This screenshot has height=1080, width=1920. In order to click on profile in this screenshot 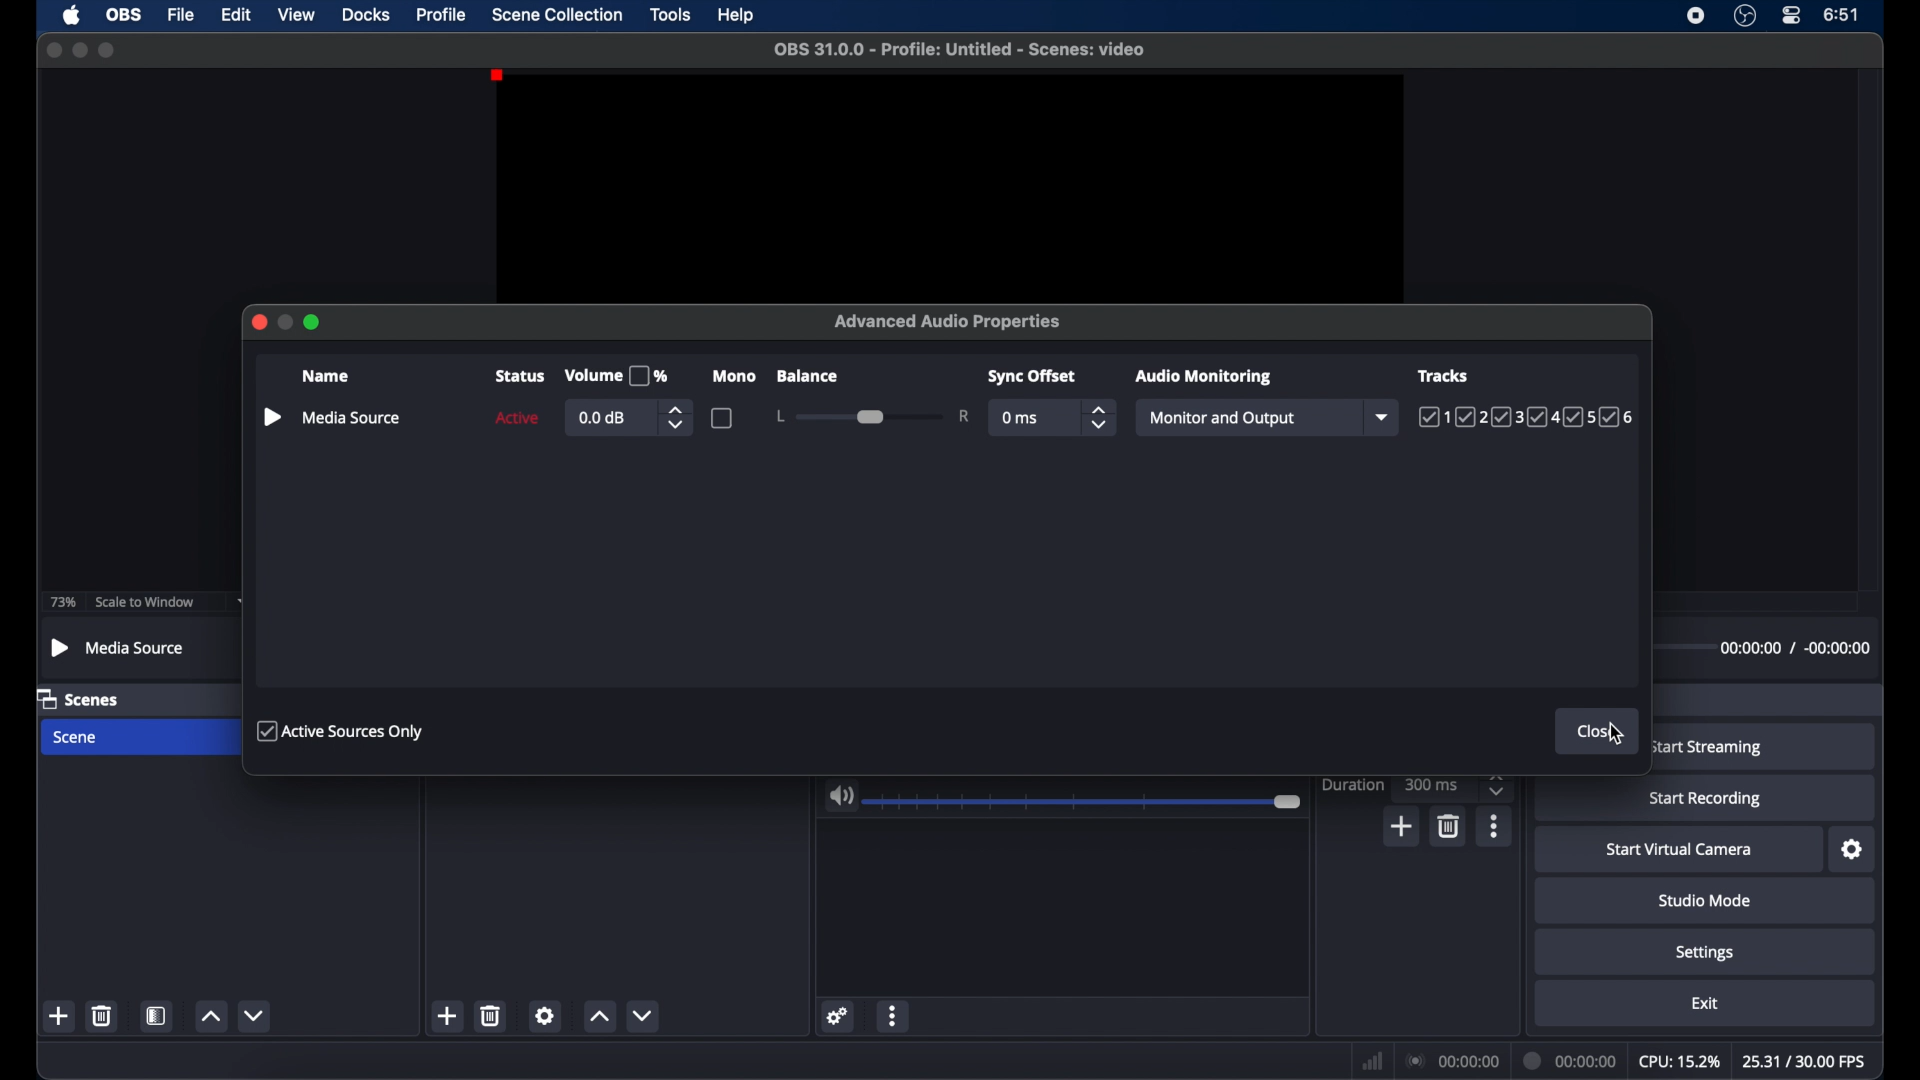, I will do `click(442, 14)`.